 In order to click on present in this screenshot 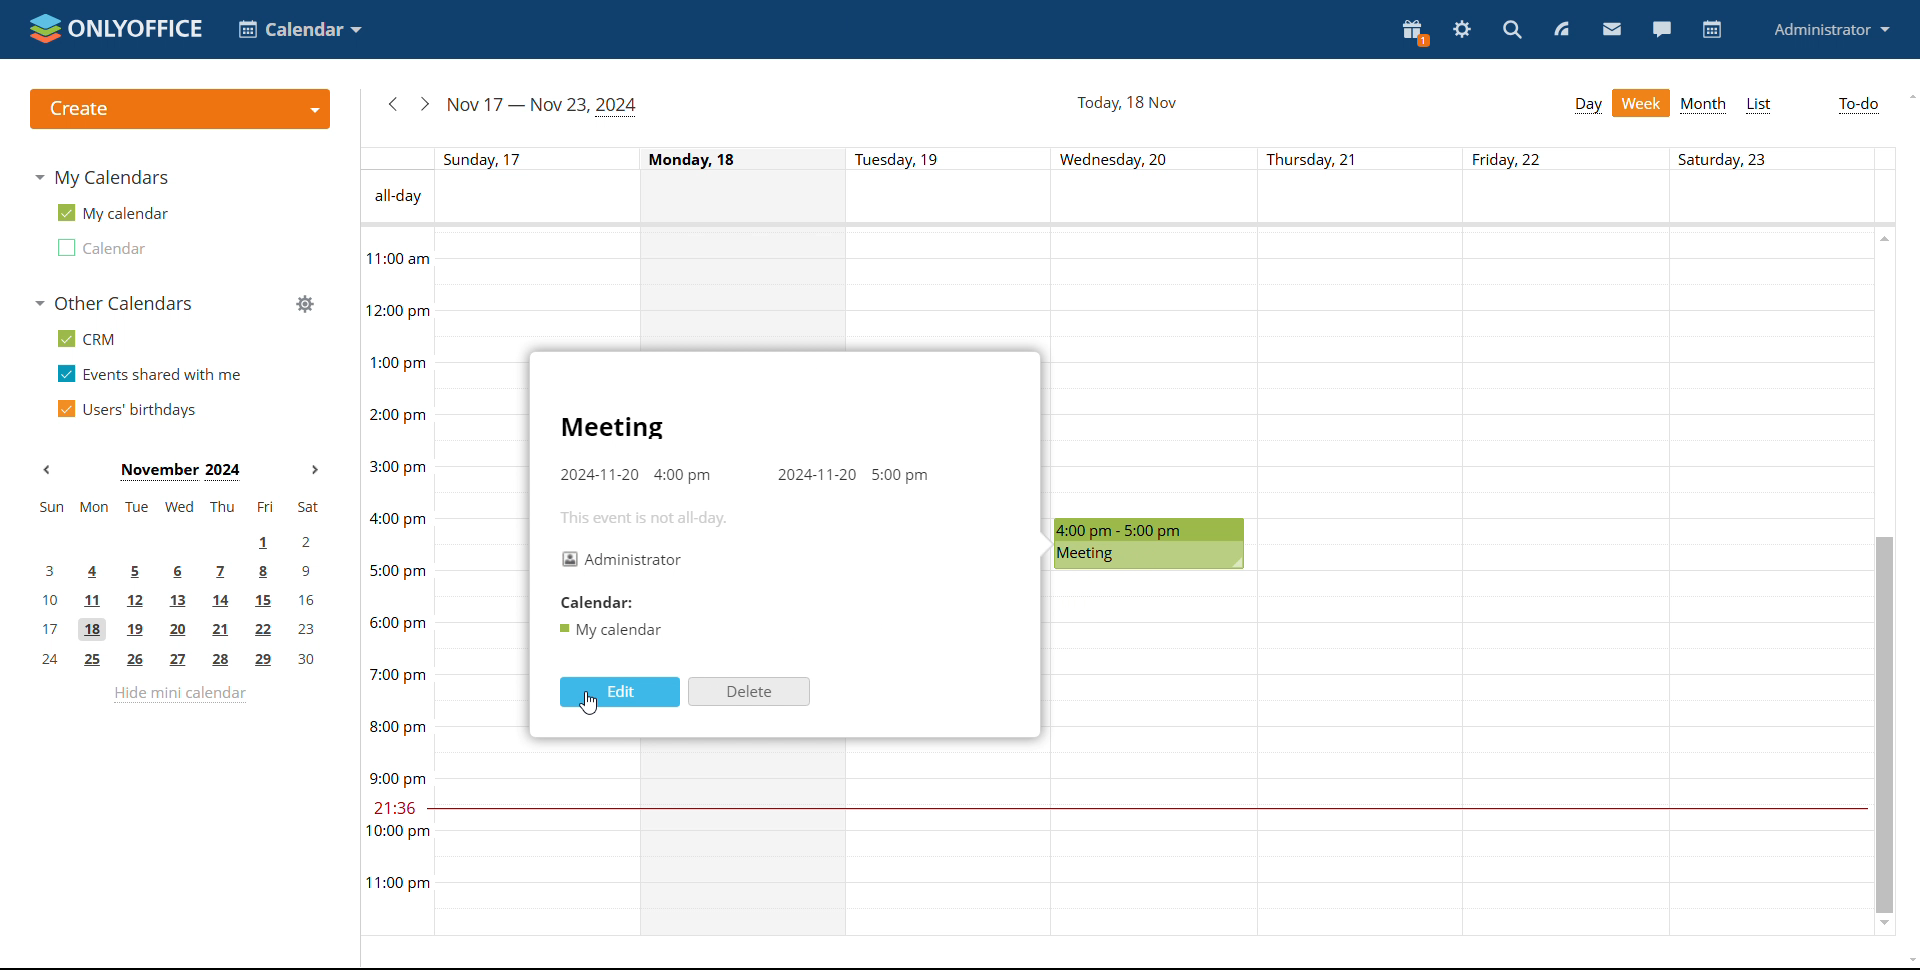, I will do `click(1415, 31)`.